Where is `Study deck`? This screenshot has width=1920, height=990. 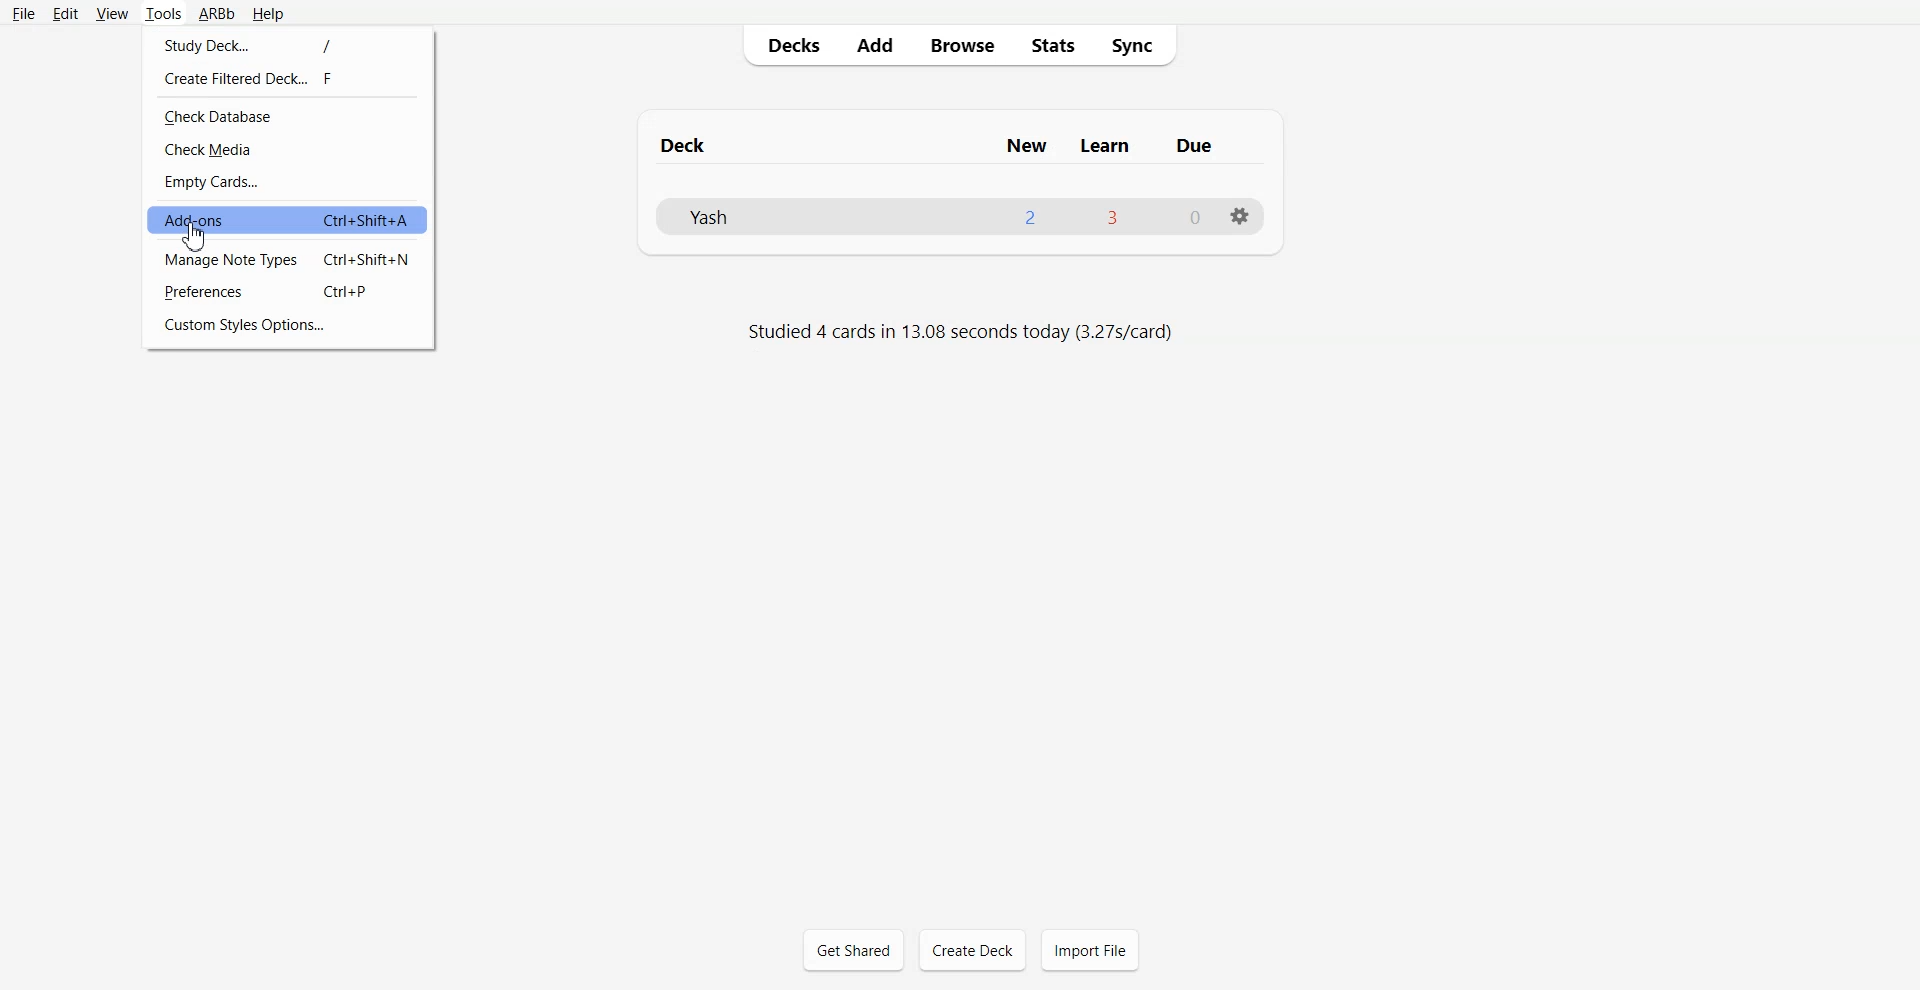
Study deck is located at coordinates (286, 42).